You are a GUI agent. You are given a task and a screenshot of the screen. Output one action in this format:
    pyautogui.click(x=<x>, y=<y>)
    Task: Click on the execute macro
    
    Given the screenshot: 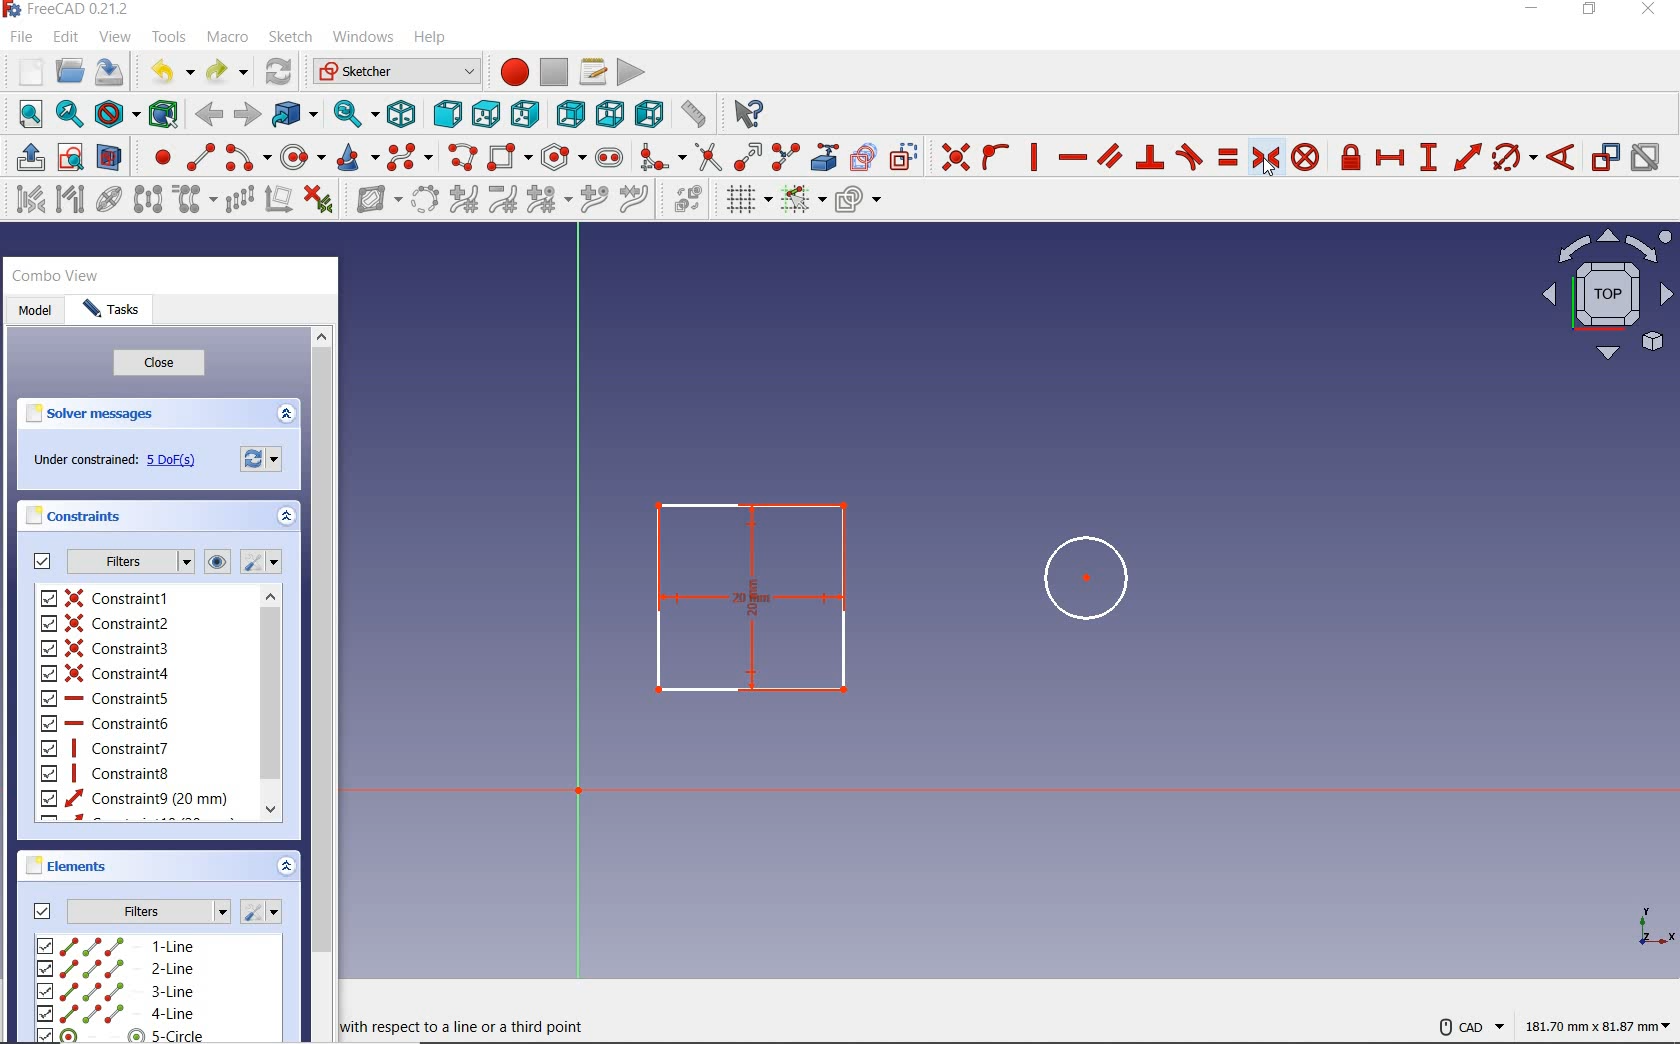 What is the action you would take?
    pyautogui.click(x=631, y=74)
    